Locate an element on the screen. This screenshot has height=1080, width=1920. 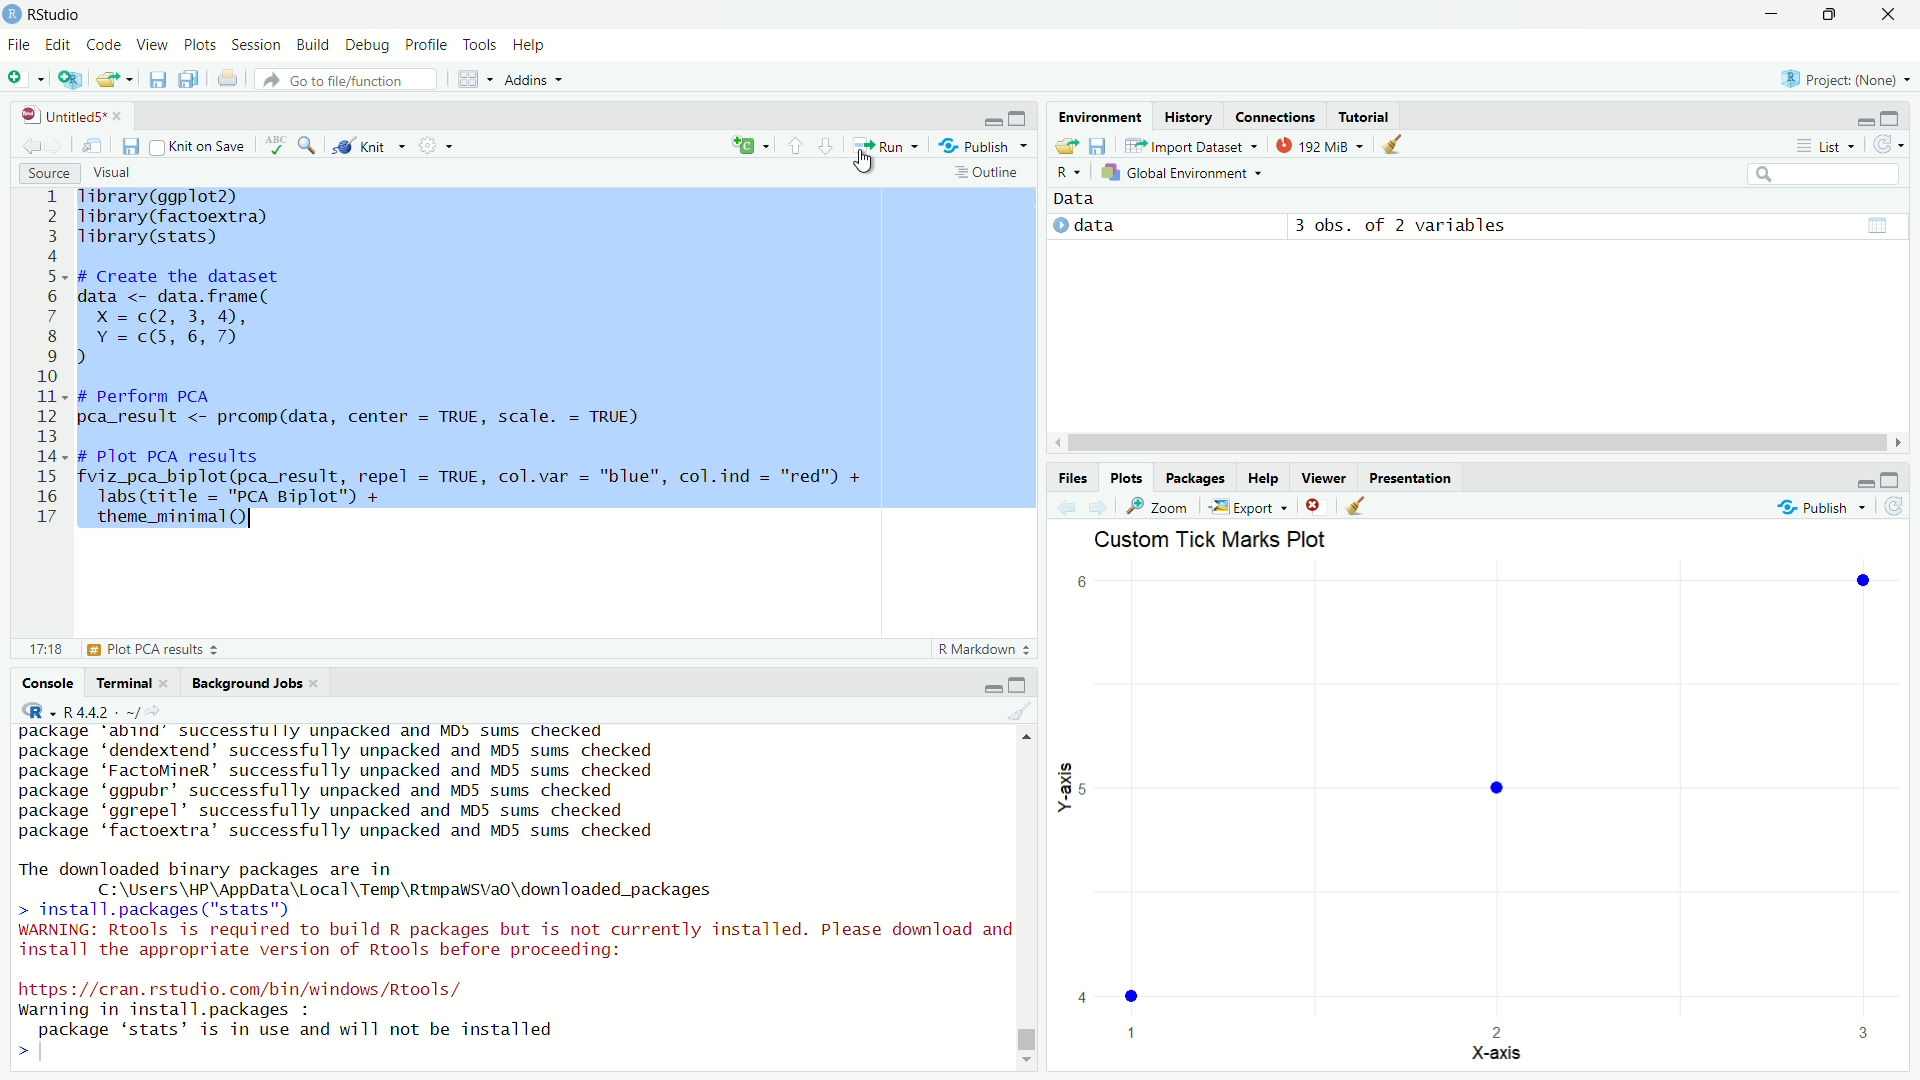
visual is located at coordinates (114, 172).